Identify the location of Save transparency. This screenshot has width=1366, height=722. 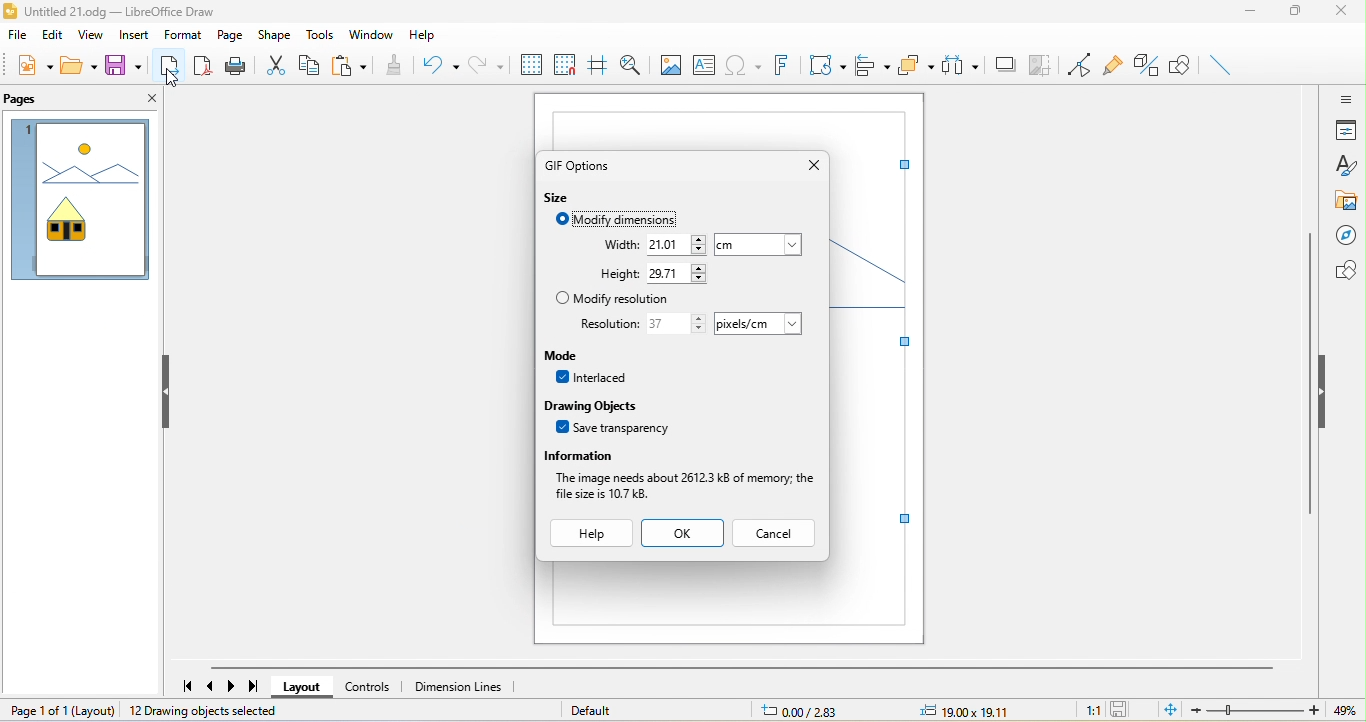
(610, 428).